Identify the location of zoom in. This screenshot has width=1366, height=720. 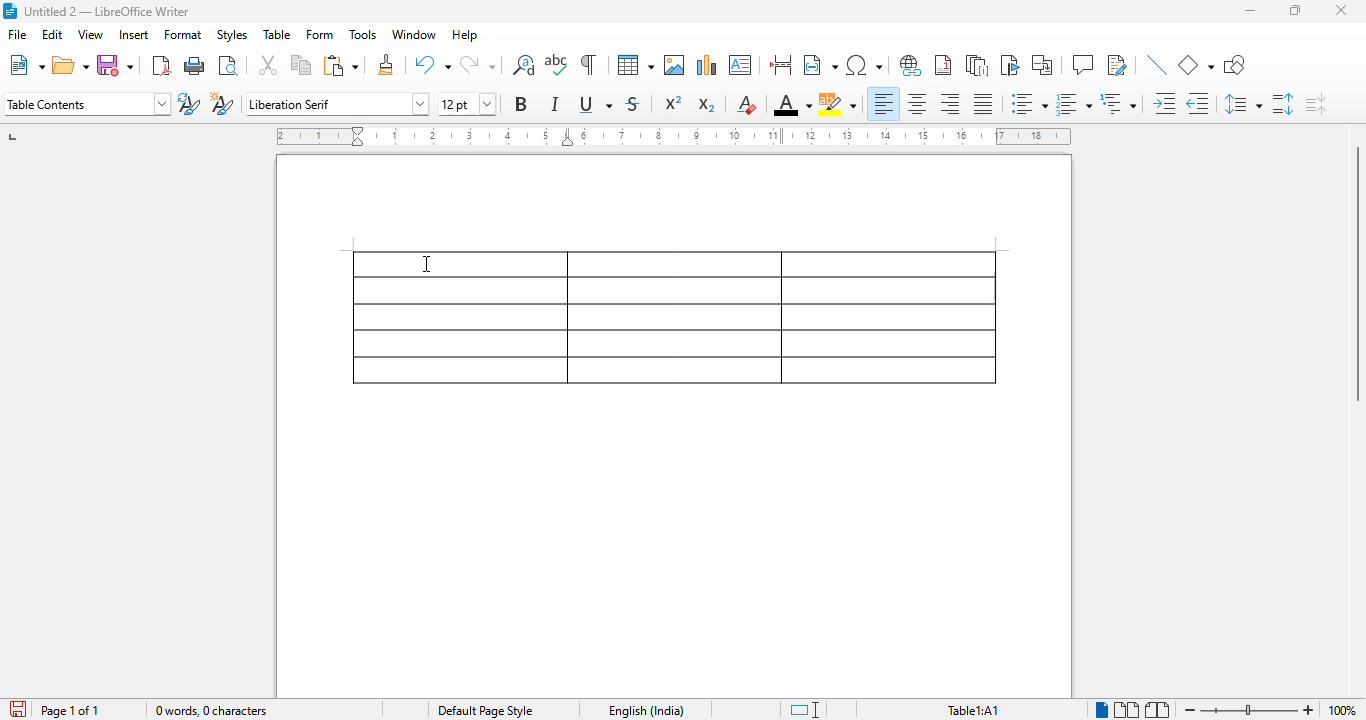
(1310, 710).